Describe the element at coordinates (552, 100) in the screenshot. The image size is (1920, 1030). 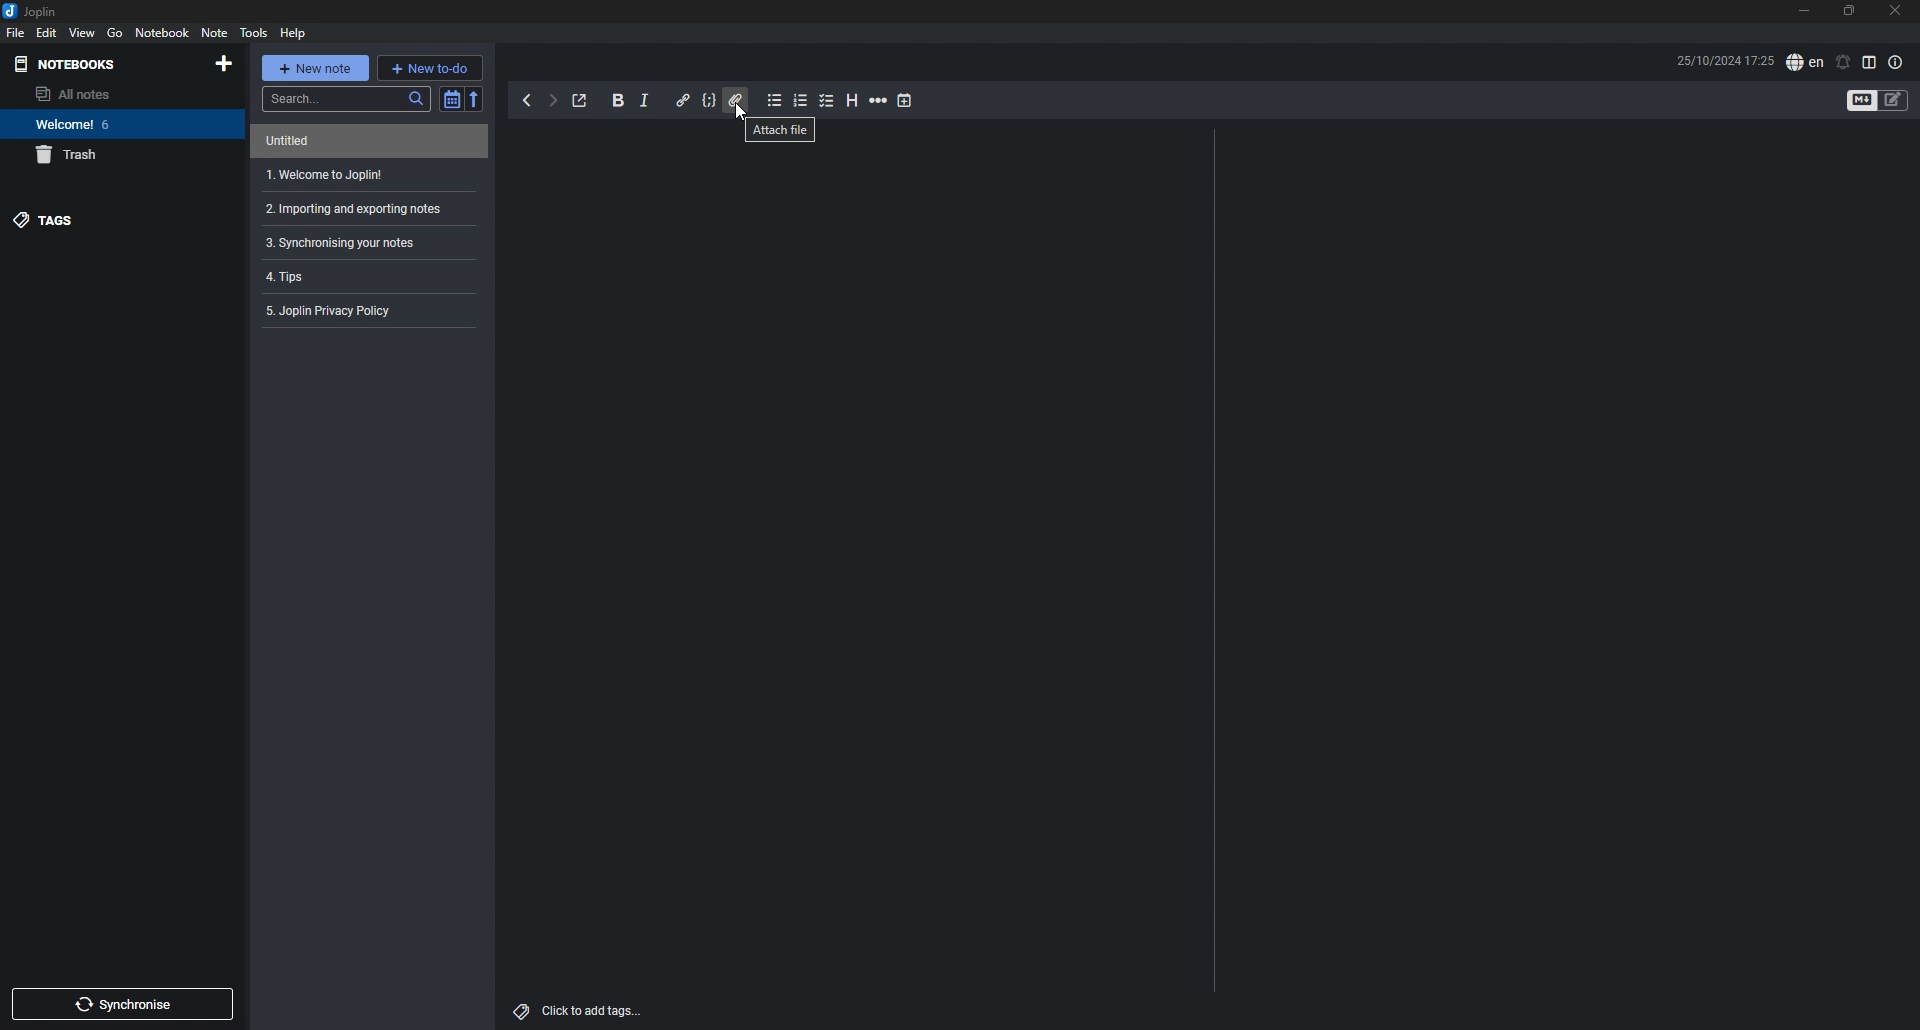
I see `forward` at that location.